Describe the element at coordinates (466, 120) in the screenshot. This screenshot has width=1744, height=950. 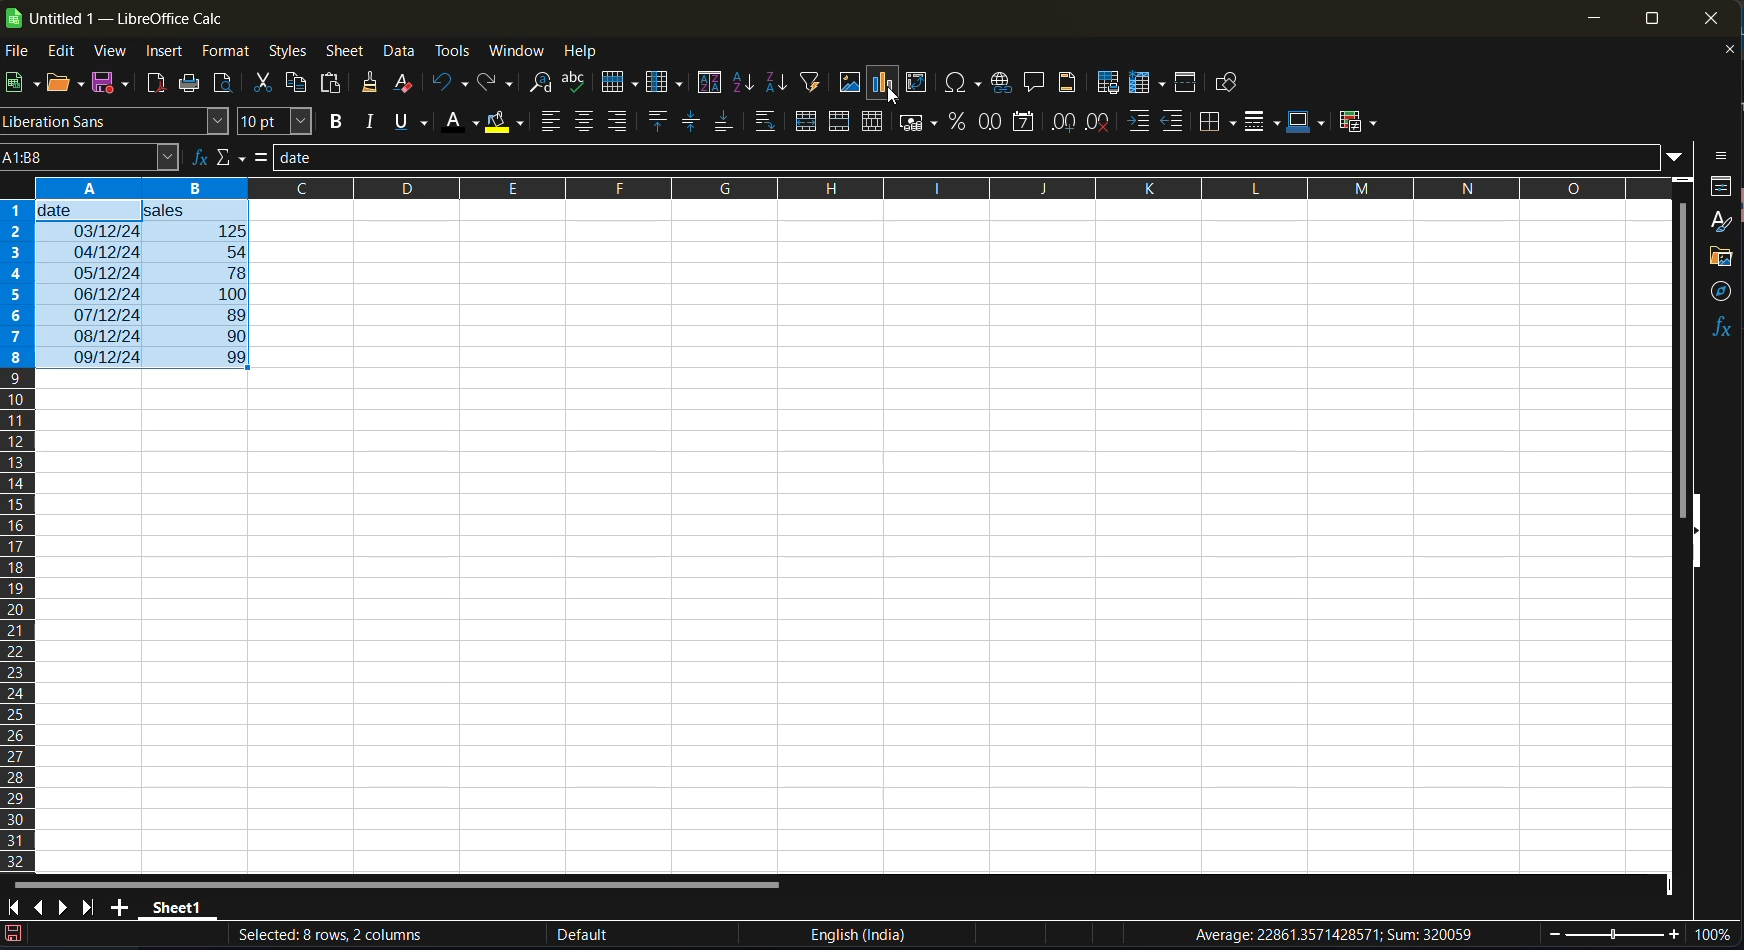
I see `font color` at that location.